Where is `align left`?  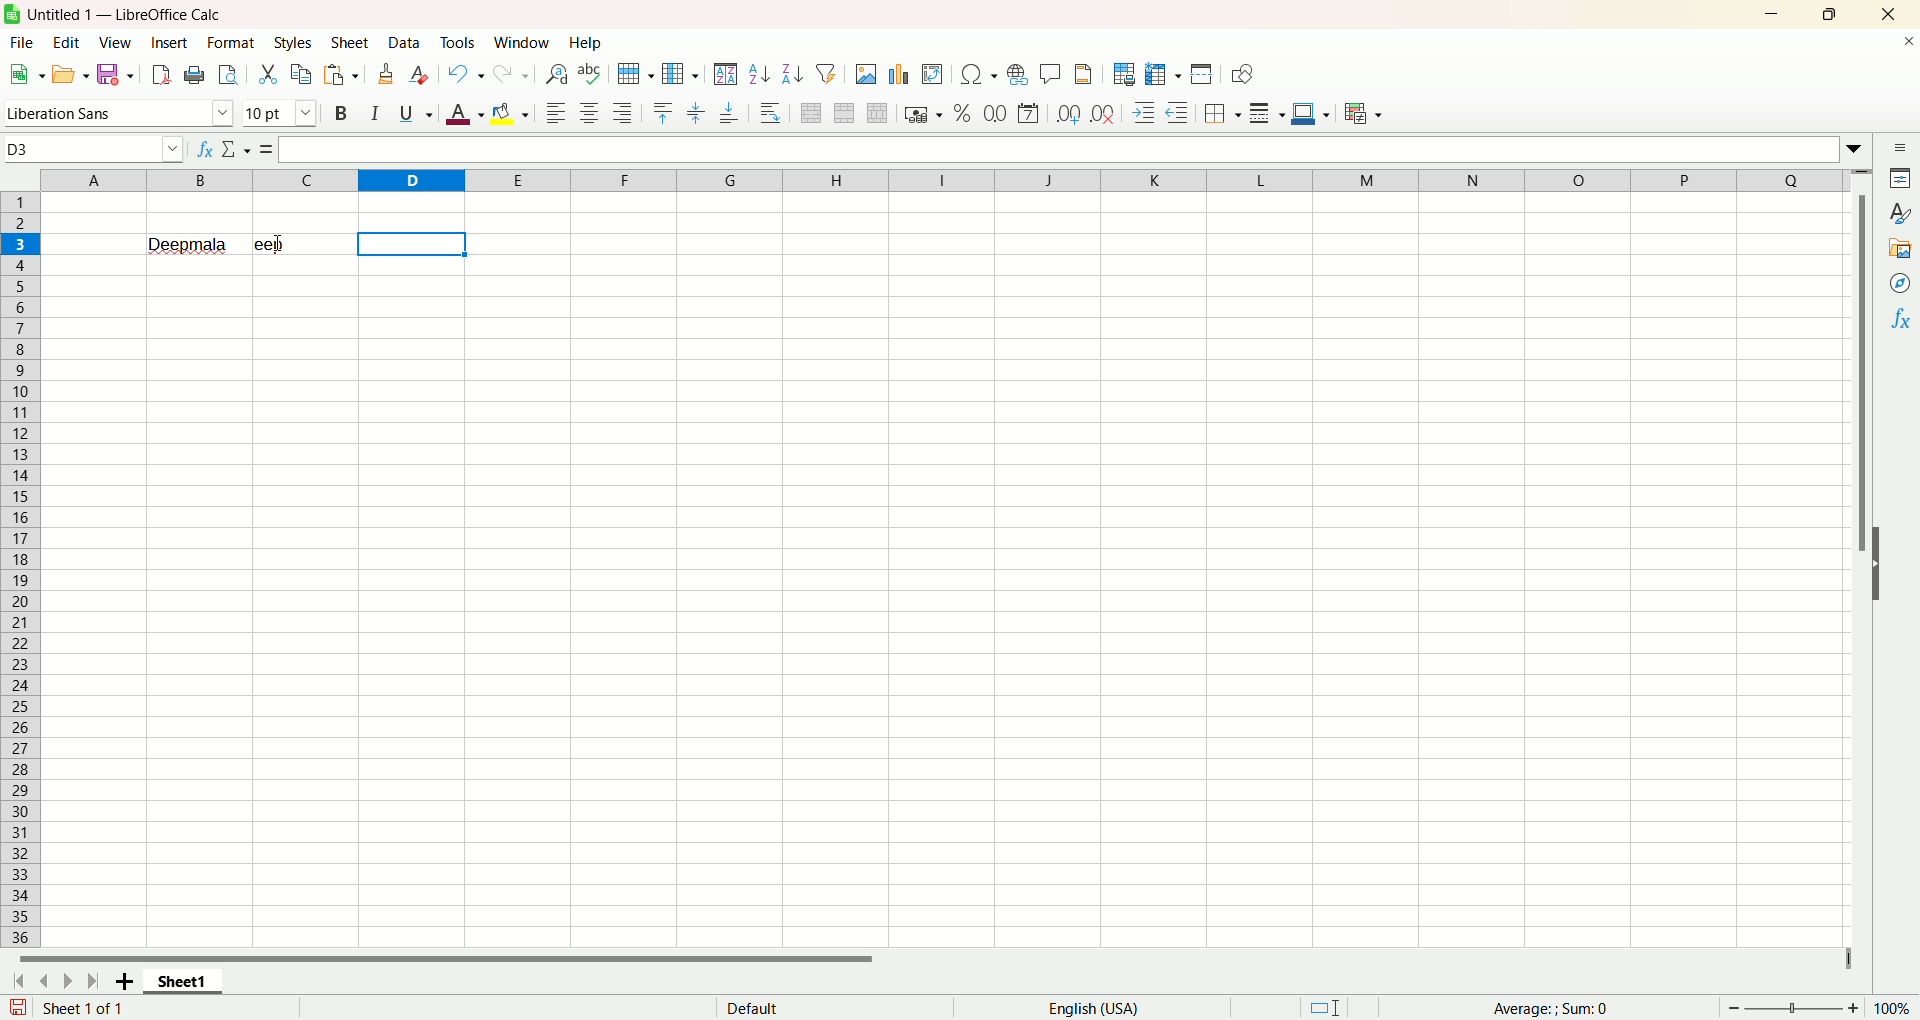 align left is located at coordinates (557, 114).